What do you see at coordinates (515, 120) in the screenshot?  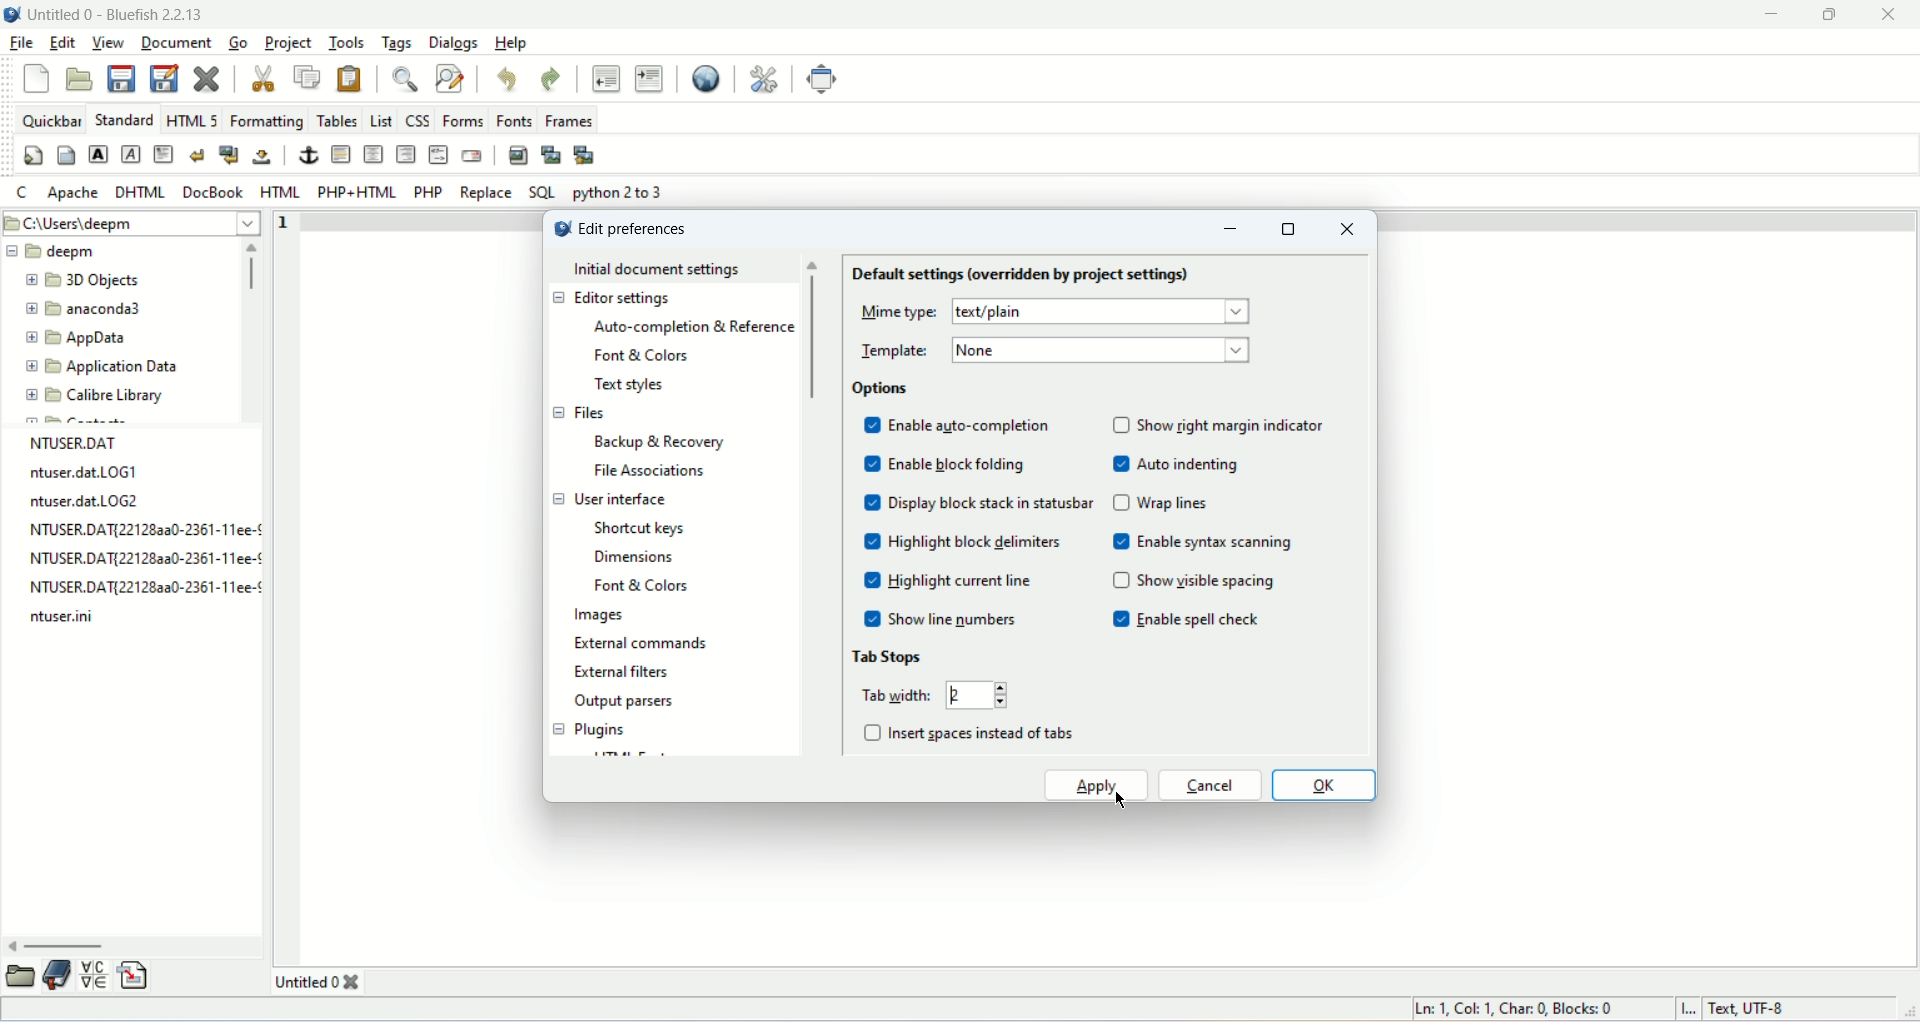 I see `fonts` at bounding box center [515, 120].